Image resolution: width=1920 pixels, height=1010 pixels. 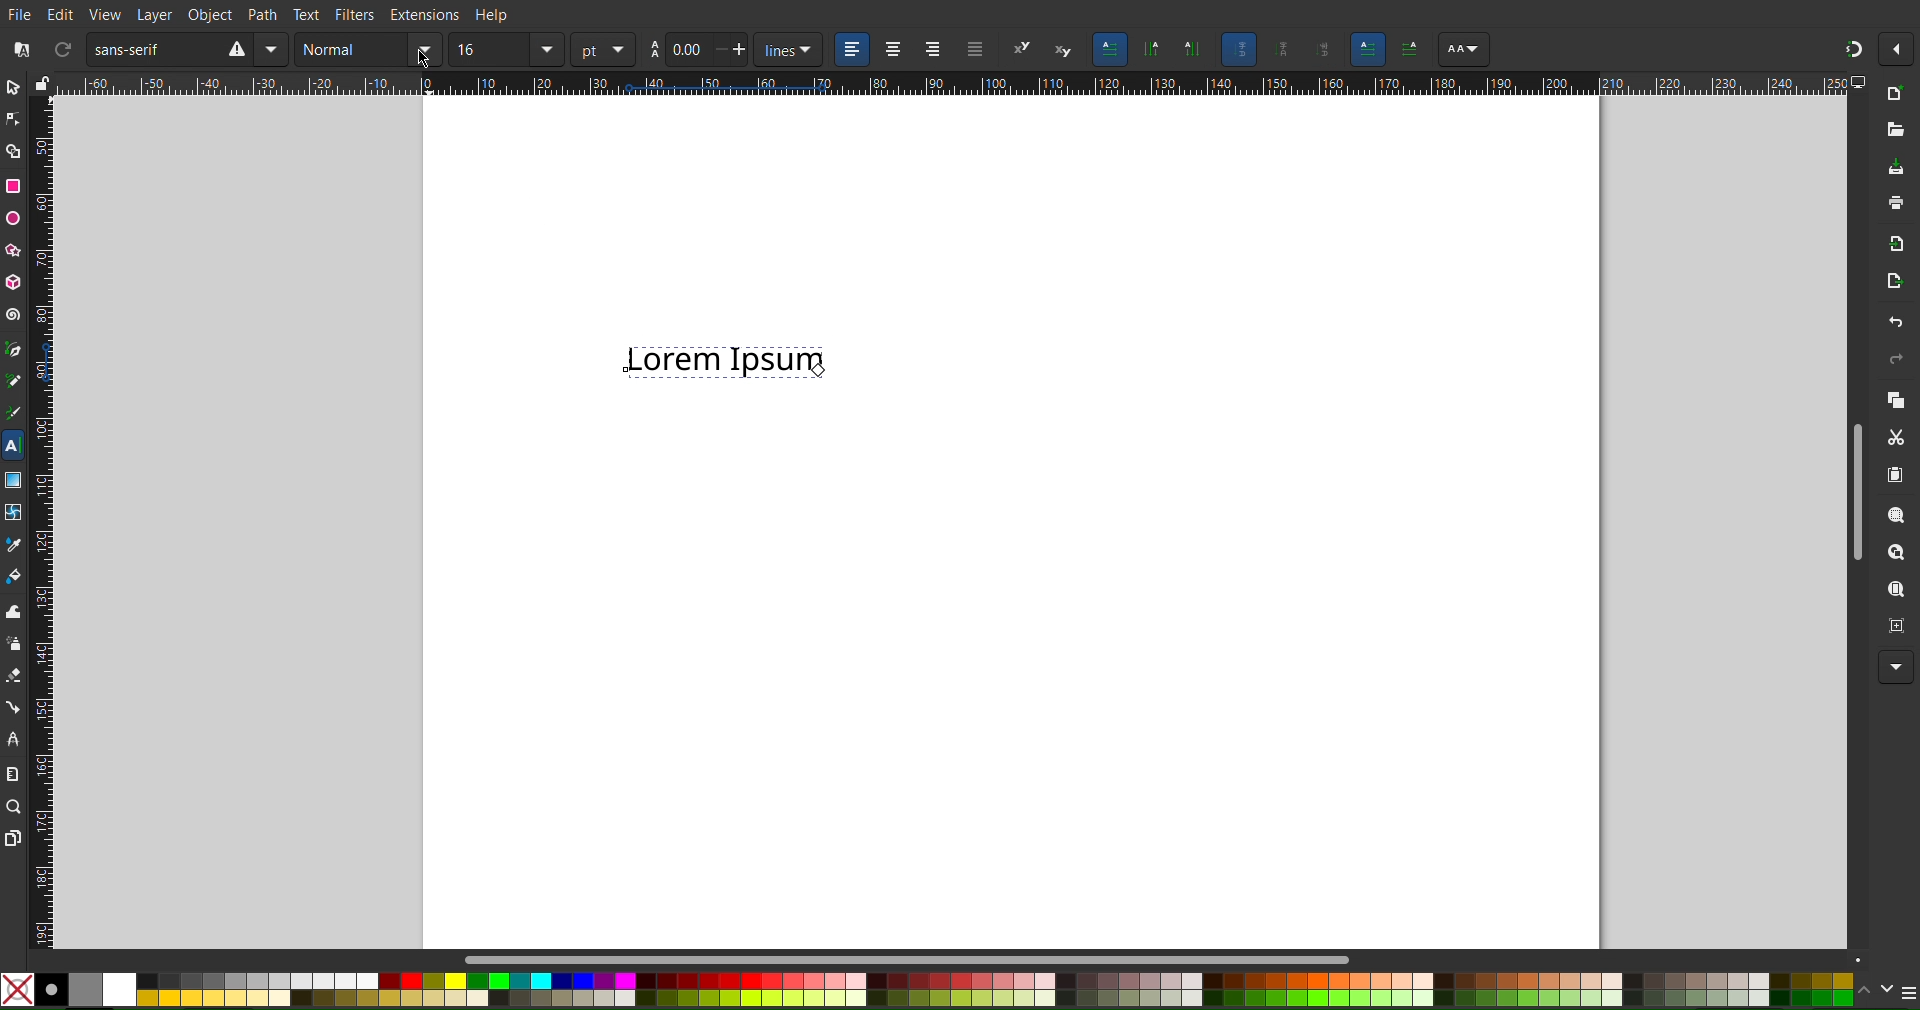 What do you see at coordinates (1367, 49) in the screenshot?
I see `Left to Right` at bounding box center [1367, 49].